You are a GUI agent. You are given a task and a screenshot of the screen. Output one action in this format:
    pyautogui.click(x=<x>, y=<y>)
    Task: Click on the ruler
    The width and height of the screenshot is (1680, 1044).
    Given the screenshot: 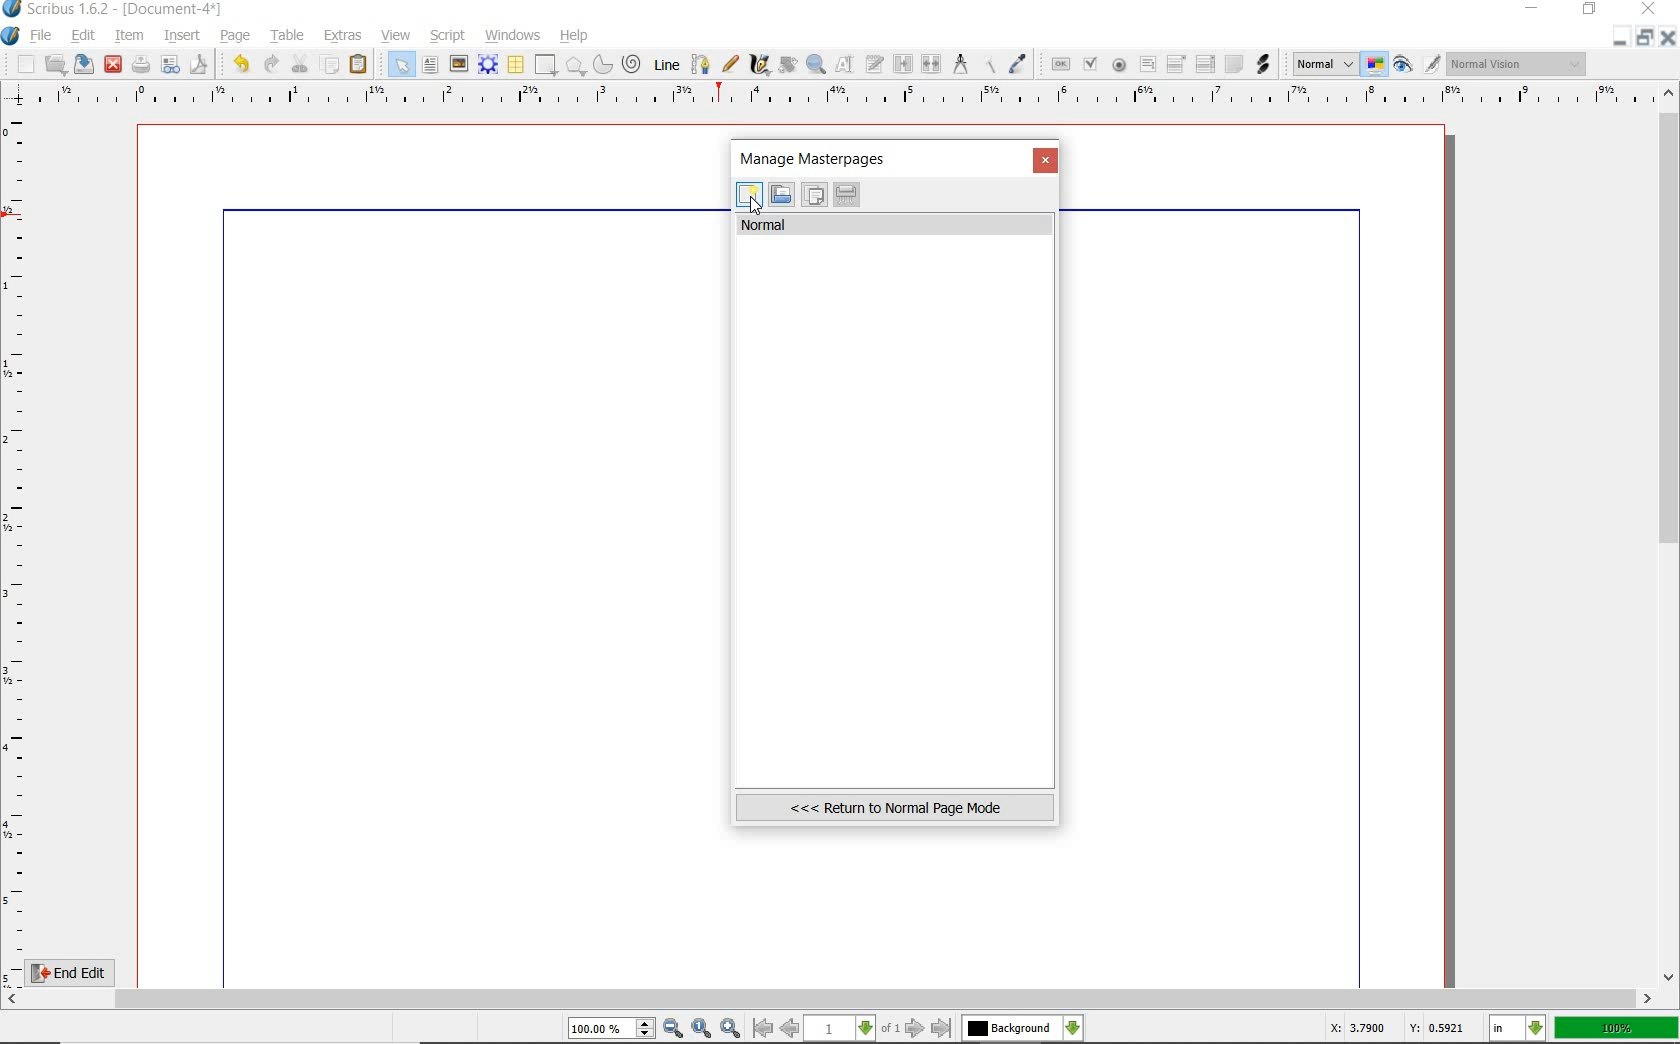 What is the action you would take?
    pyautogui.click(x=841, y=97)
    